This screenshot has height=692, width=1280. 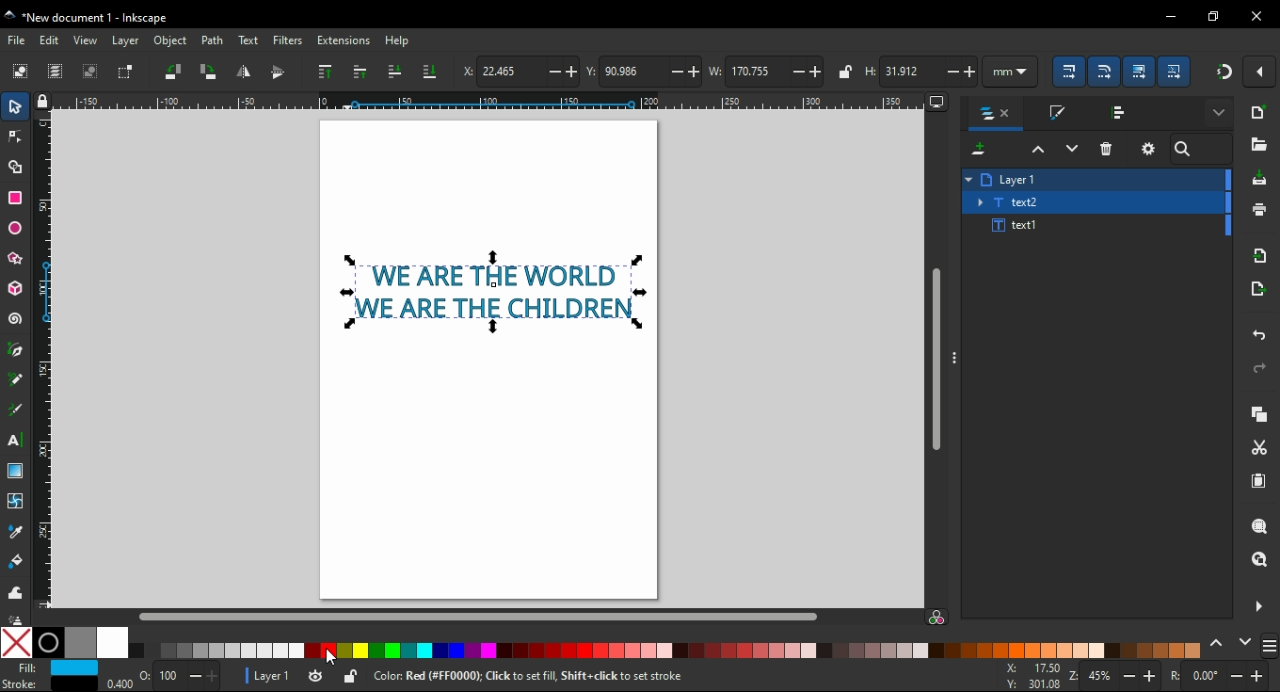 What do you see at coordinates (1254, 18) in the screenshot?
I see `close window` at bounding box center [1254, 18].